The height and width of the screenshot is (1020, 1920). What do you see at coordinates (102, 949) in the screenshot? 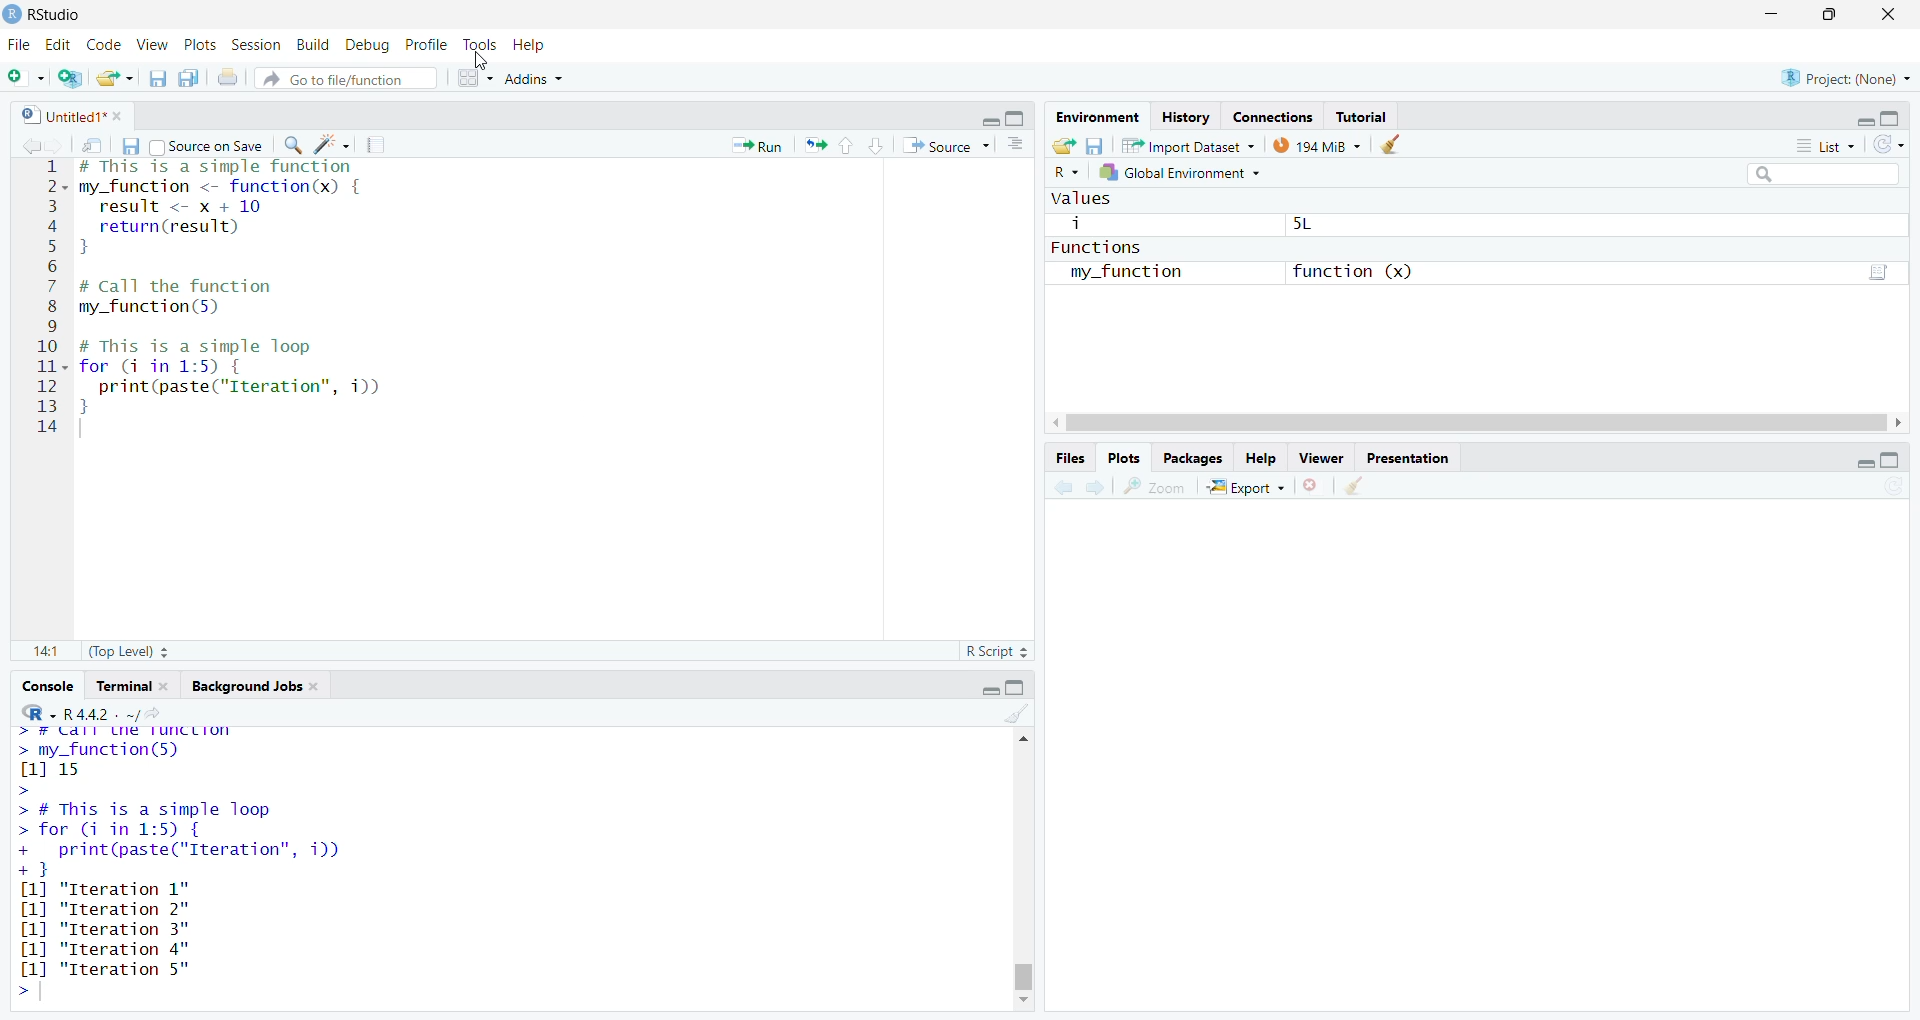
I see `[1] "Iteration 3"` at bounding box center [102, 949].